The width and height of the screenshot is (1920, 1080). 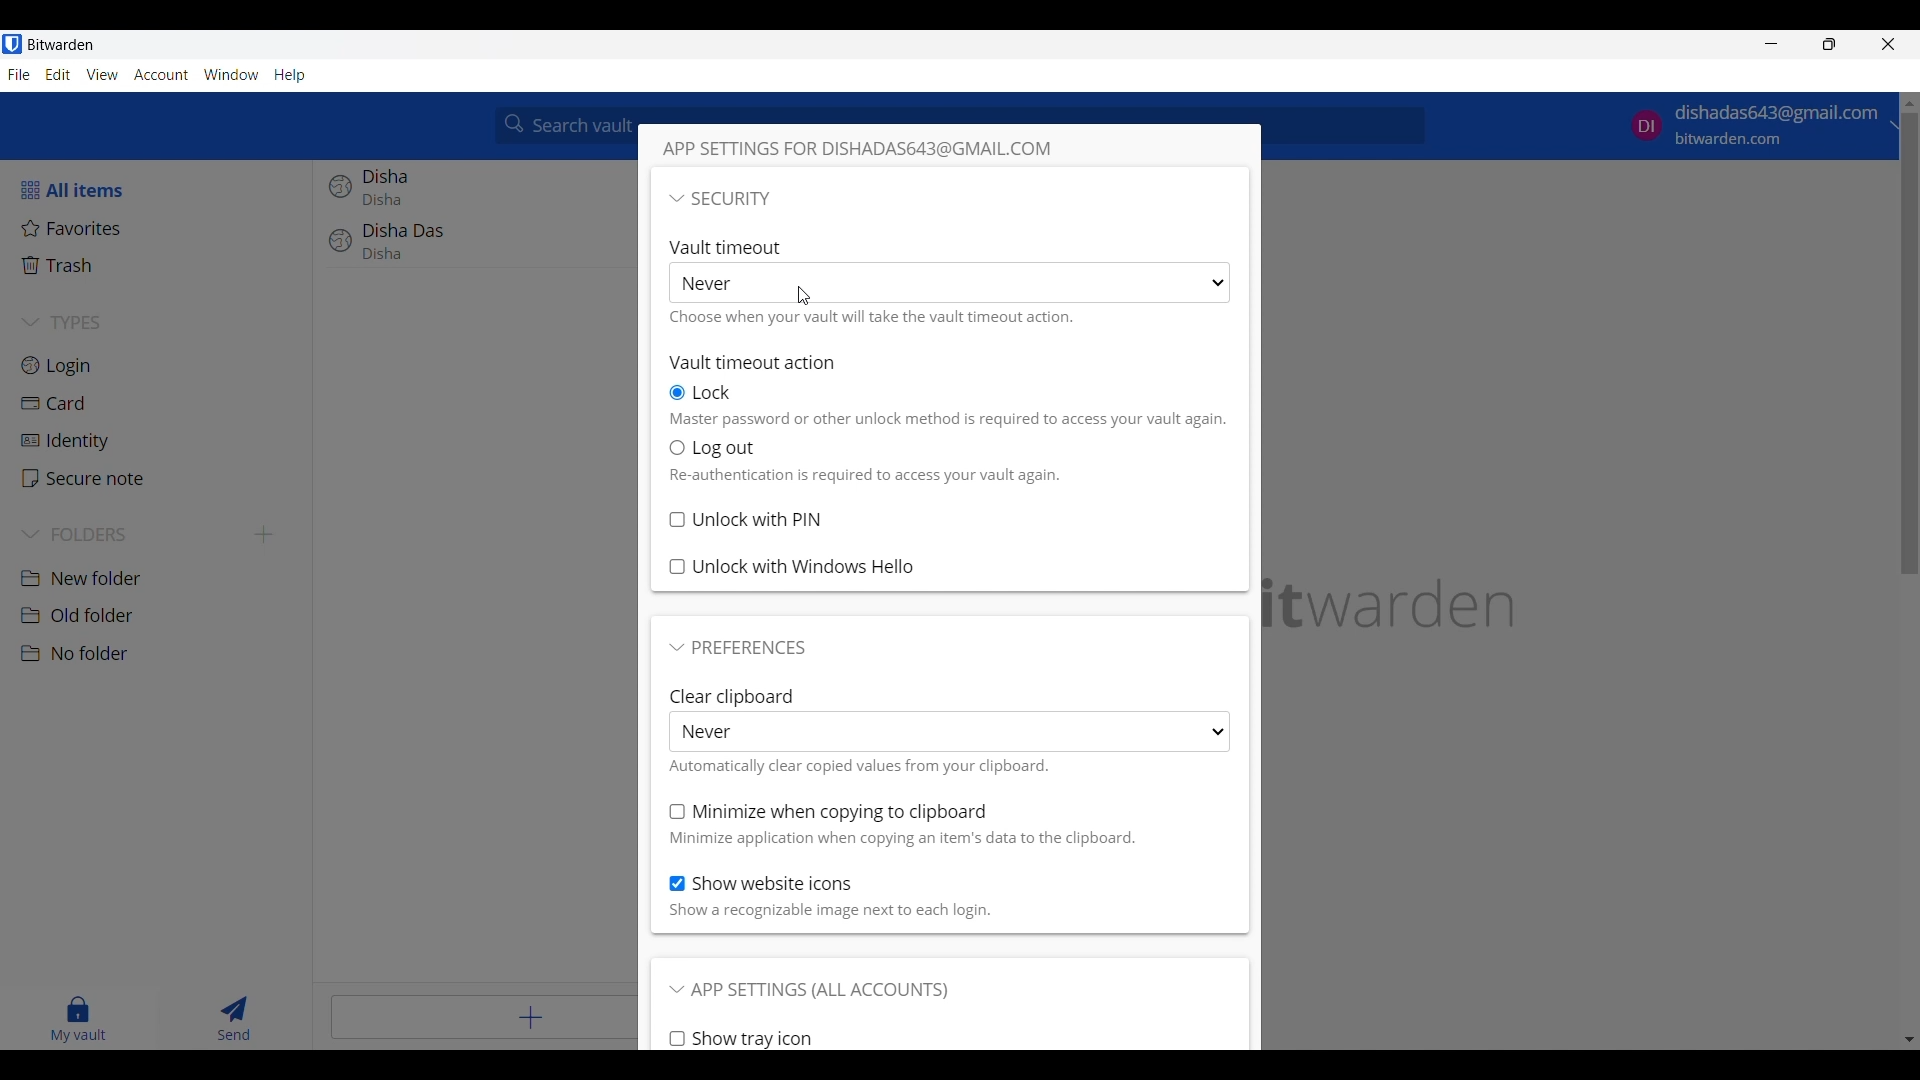 I want to click on Close interface, so click(x=1888, y=44).